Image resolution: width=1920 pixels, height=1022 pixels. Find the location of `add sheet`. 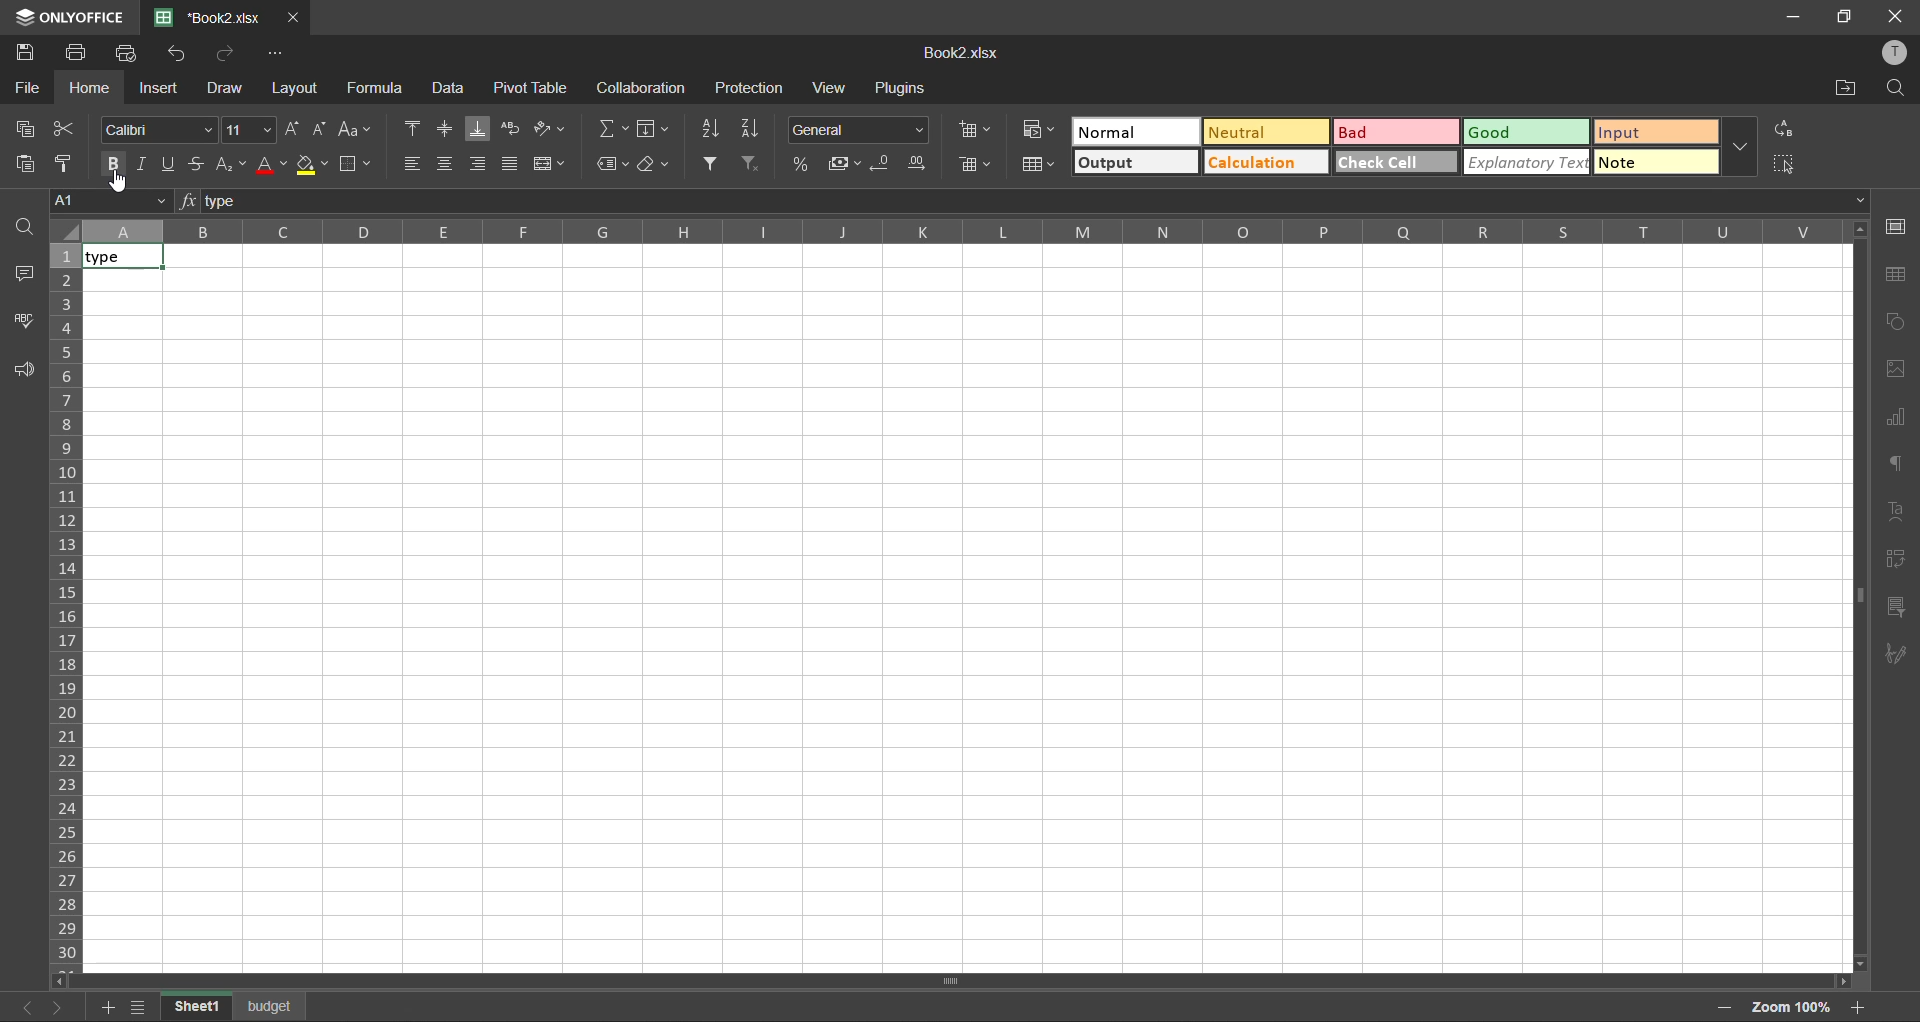

add sheet is located at coordinates (106, 1010).